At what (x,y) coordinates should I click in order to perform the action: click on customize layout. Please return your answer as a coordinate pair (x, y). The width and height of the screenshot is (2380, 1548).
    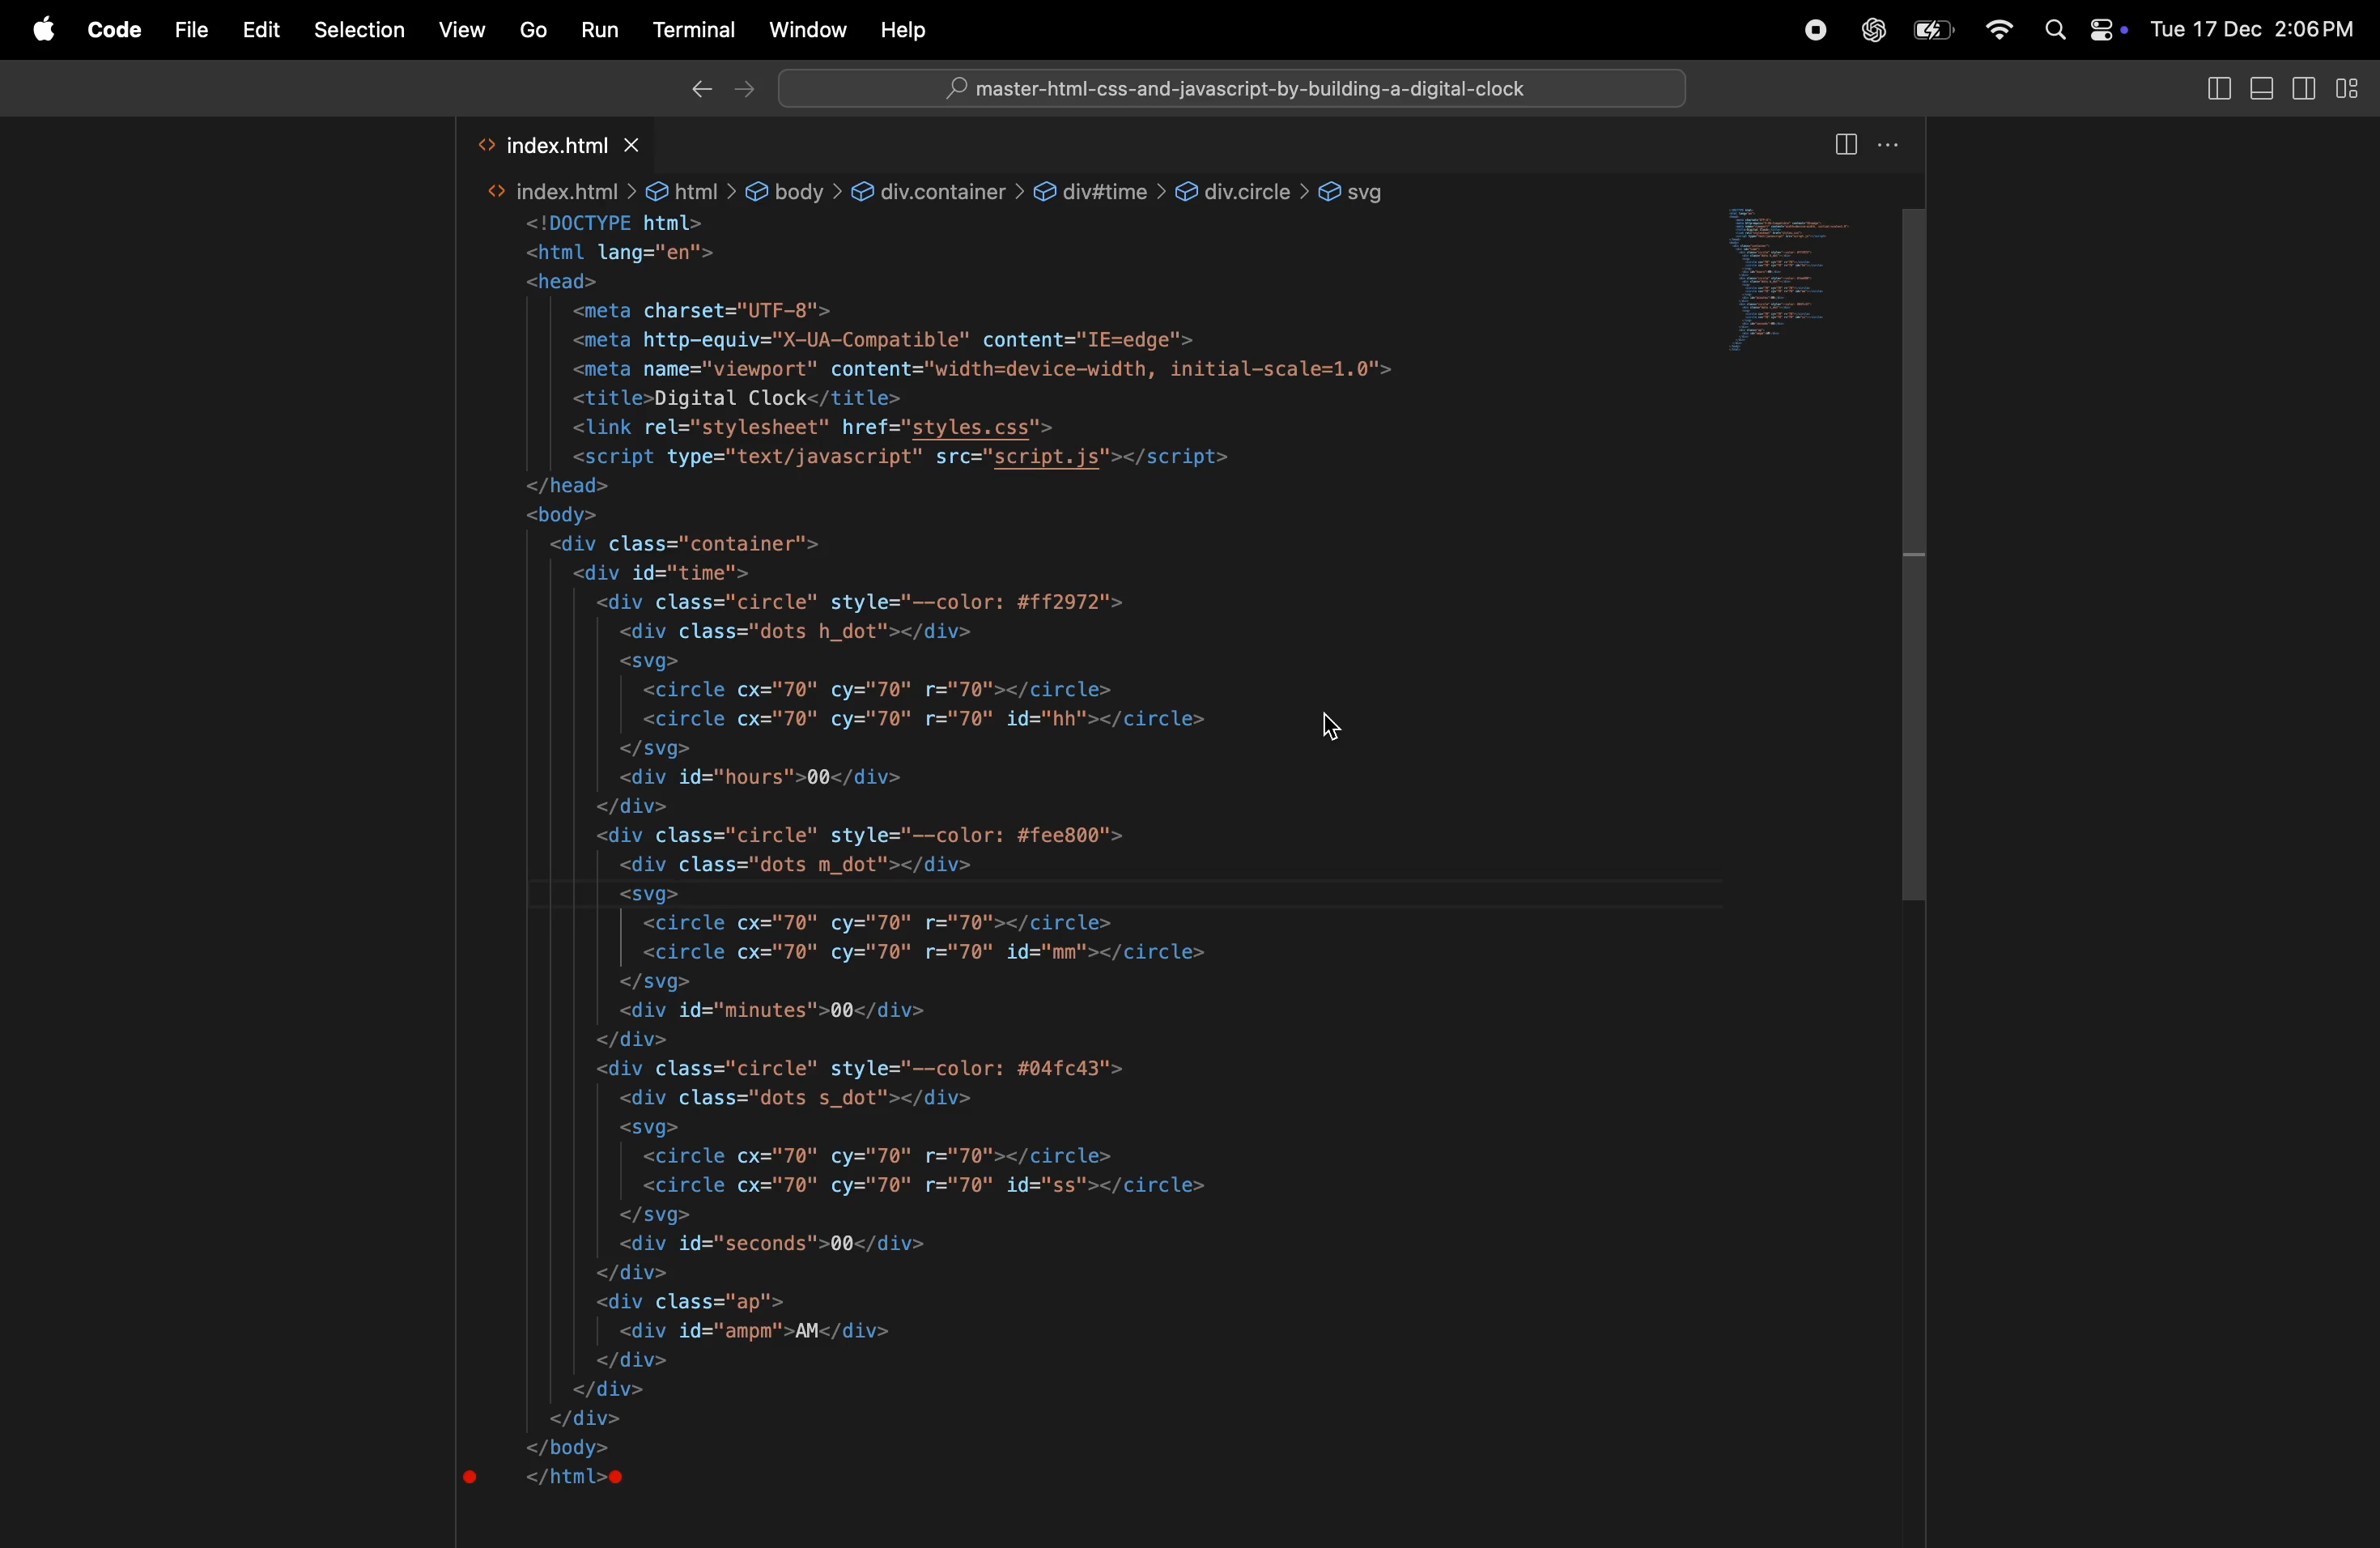
    Looking at the image, I should click on (2353, 88).